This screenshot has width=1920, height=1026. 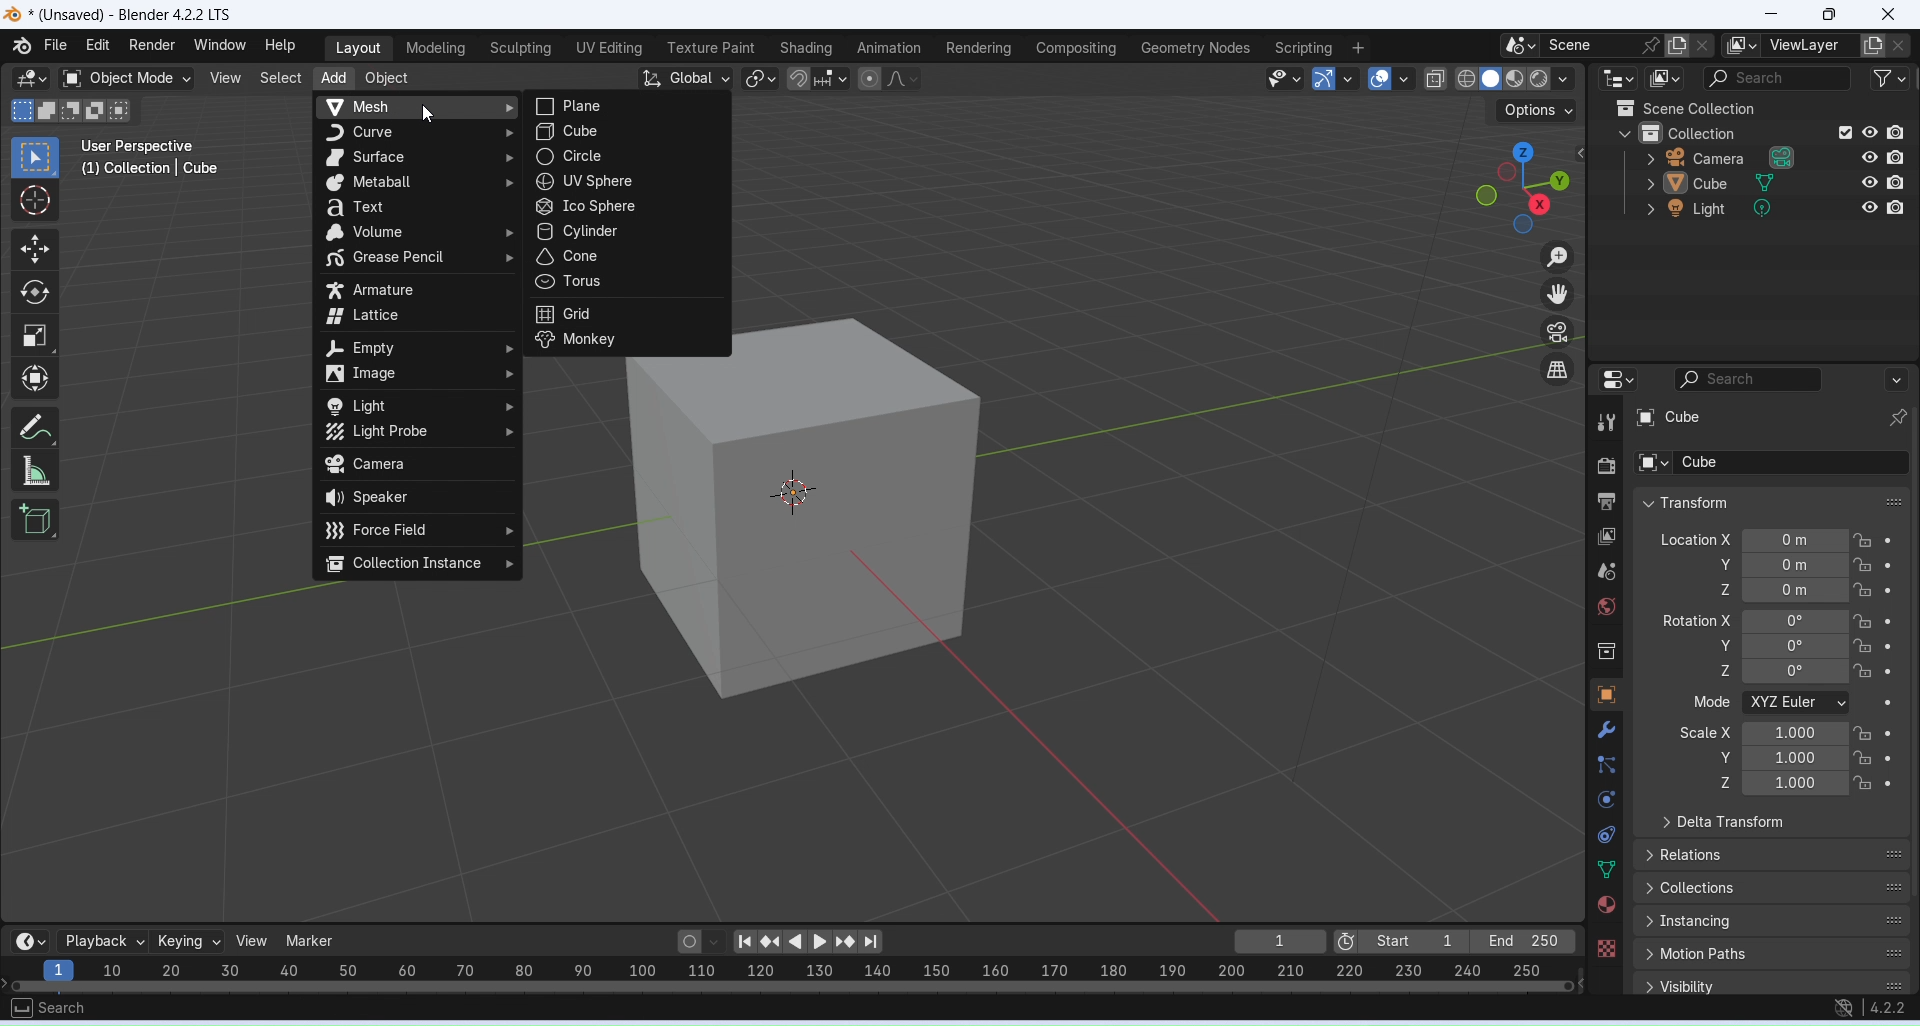 What do you see at coordinates (1822, 565) in the screenshot?
I see `Y axis` at bounding box center [1822, 565].